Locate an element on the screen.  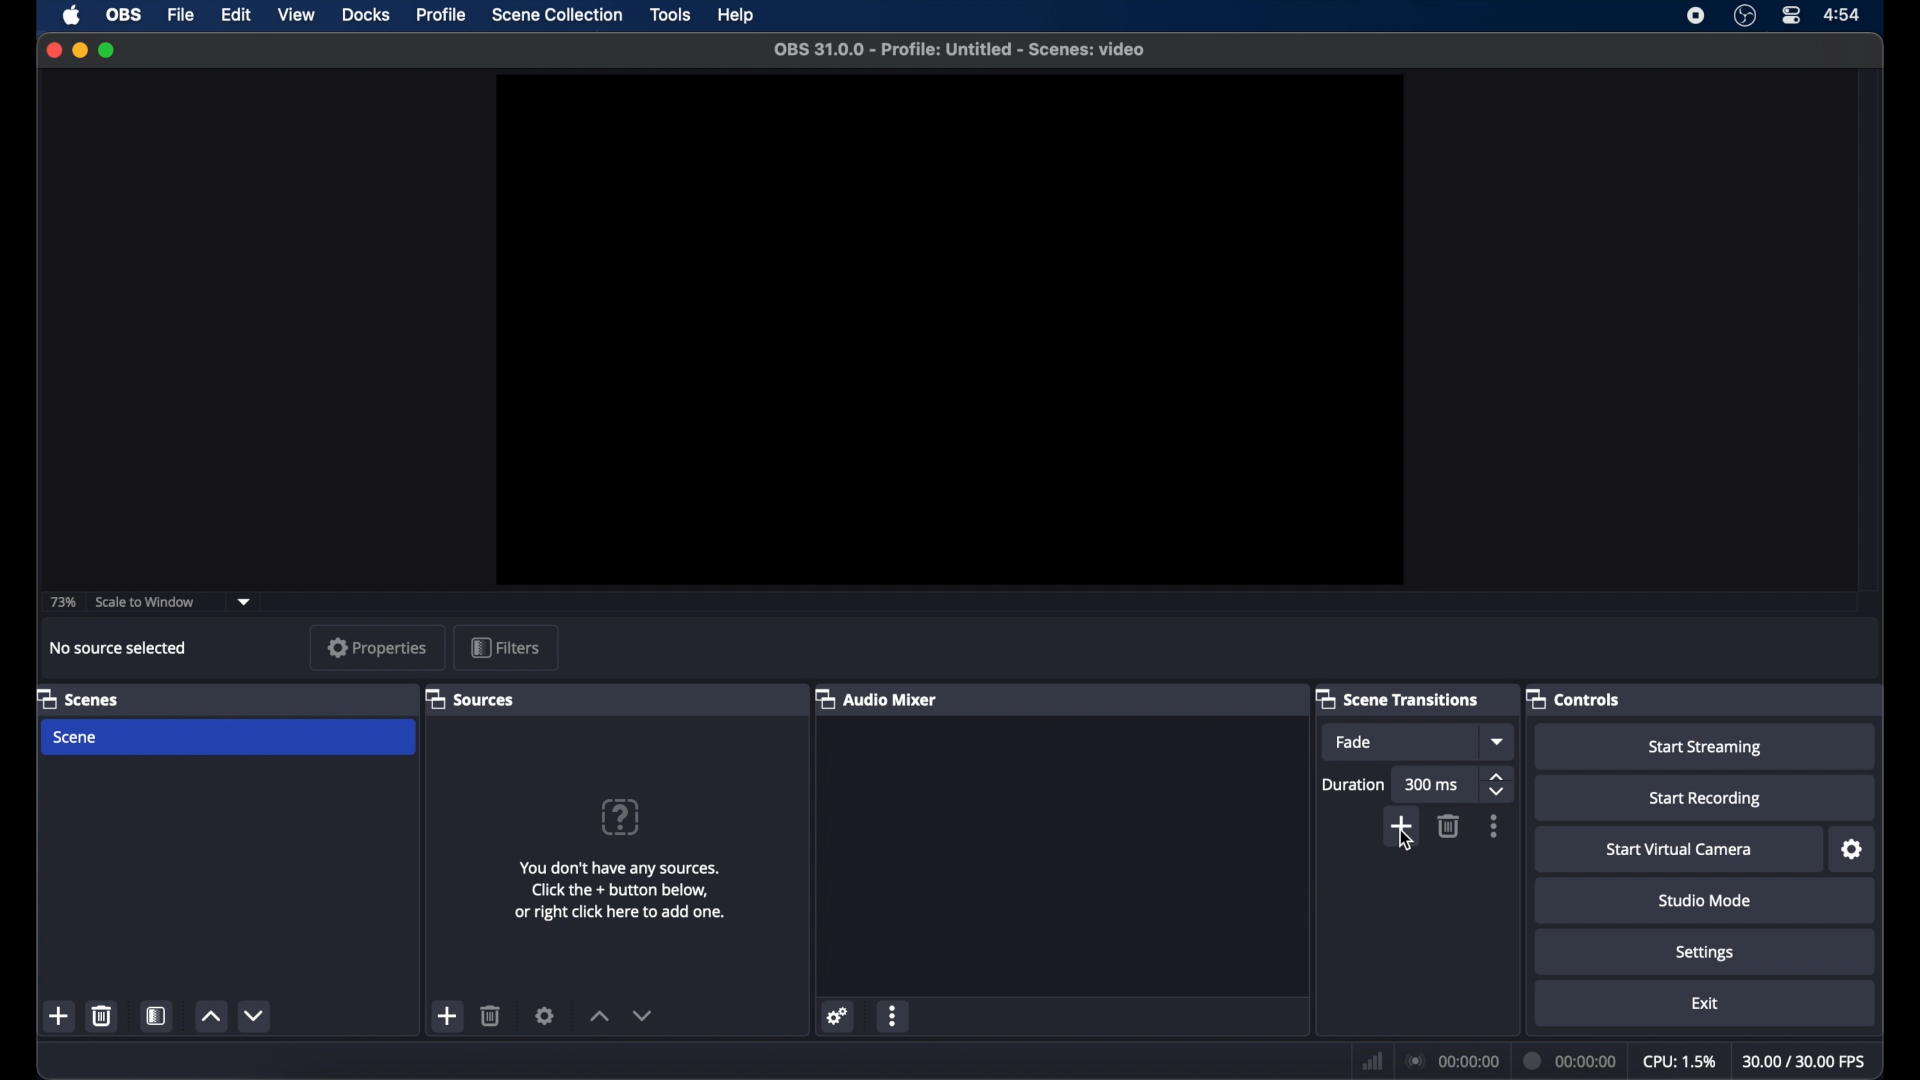
increment is located at coordinates (209, 1017).